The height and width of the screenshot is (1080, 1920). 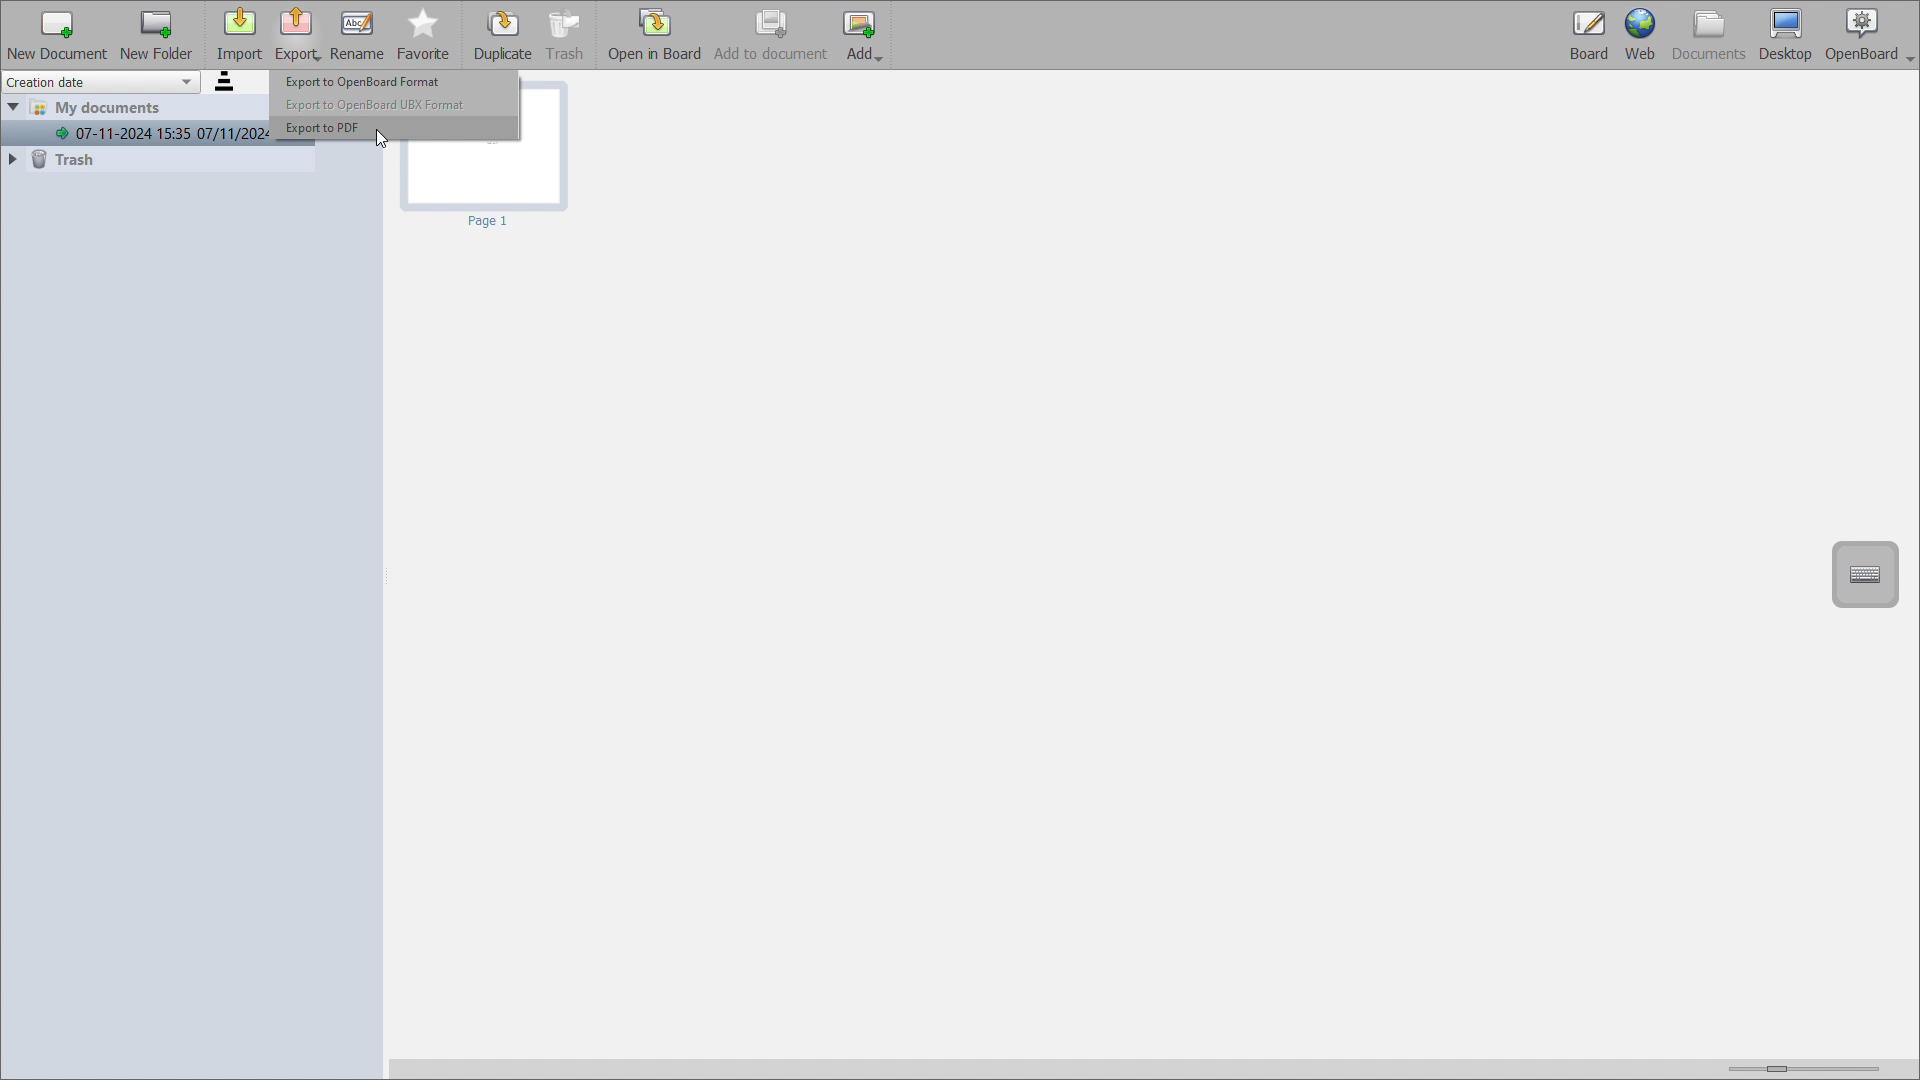 What do you see at coordinates (1865, 574) in the screenshot?
I see `virtual keyboard` at bounding box center [1865, 574].